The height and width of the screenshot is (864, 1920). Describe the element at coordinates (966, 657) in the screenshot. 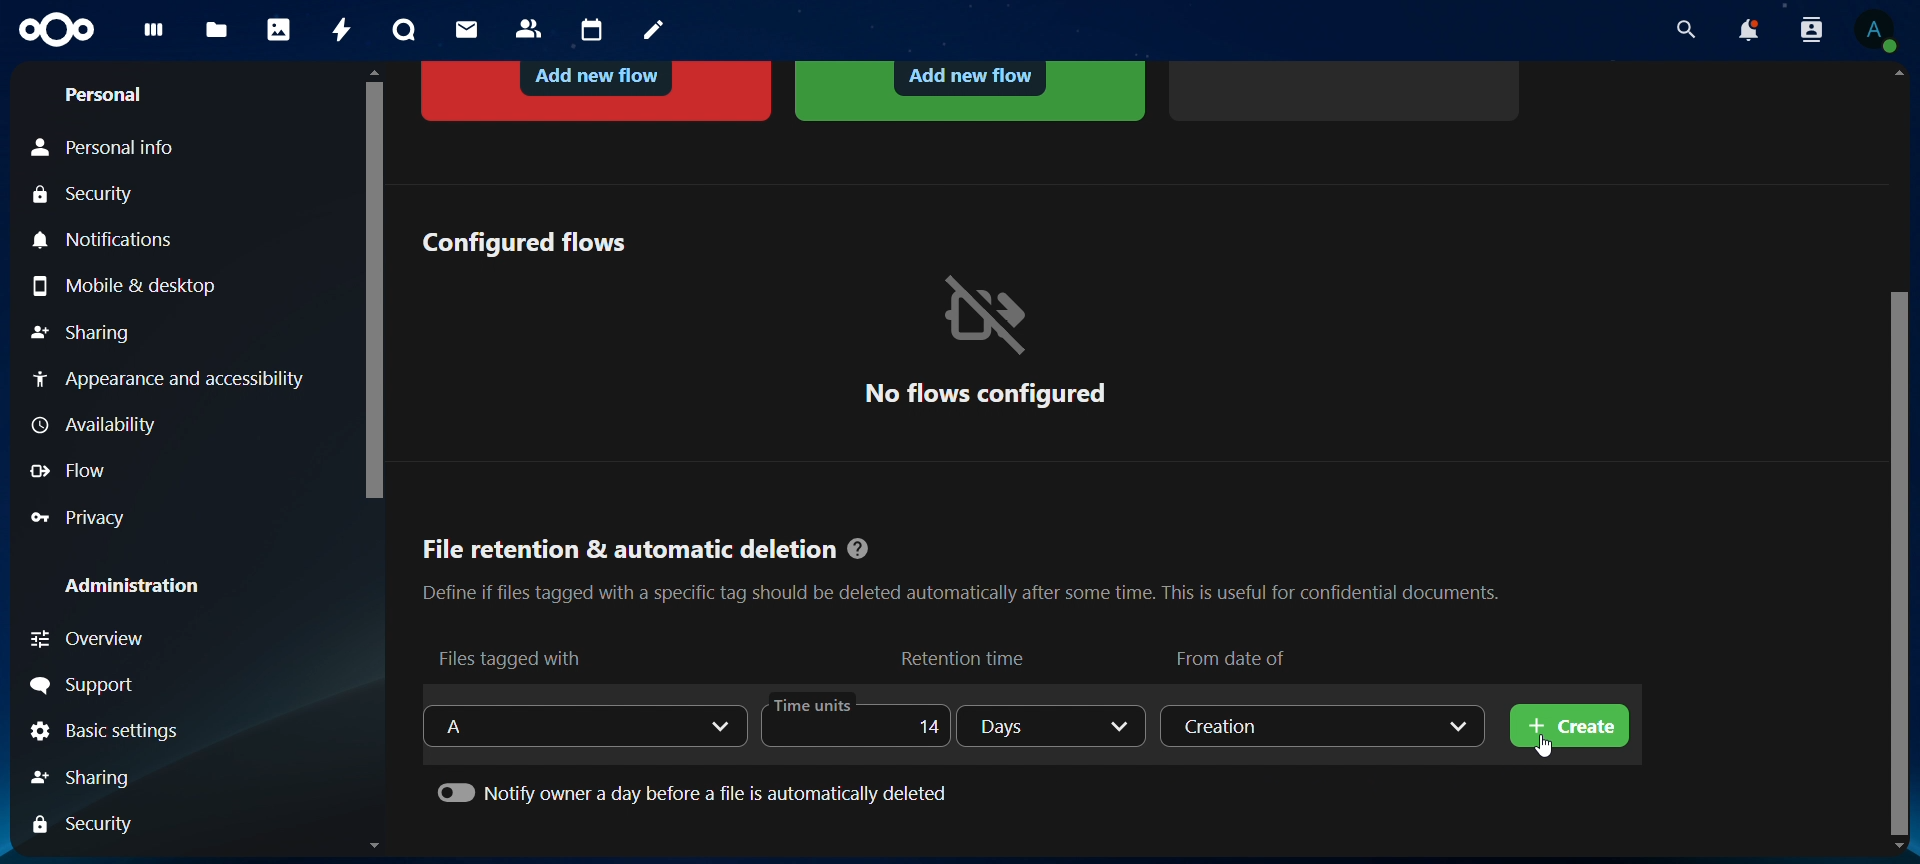

I see `retention time` at that location.